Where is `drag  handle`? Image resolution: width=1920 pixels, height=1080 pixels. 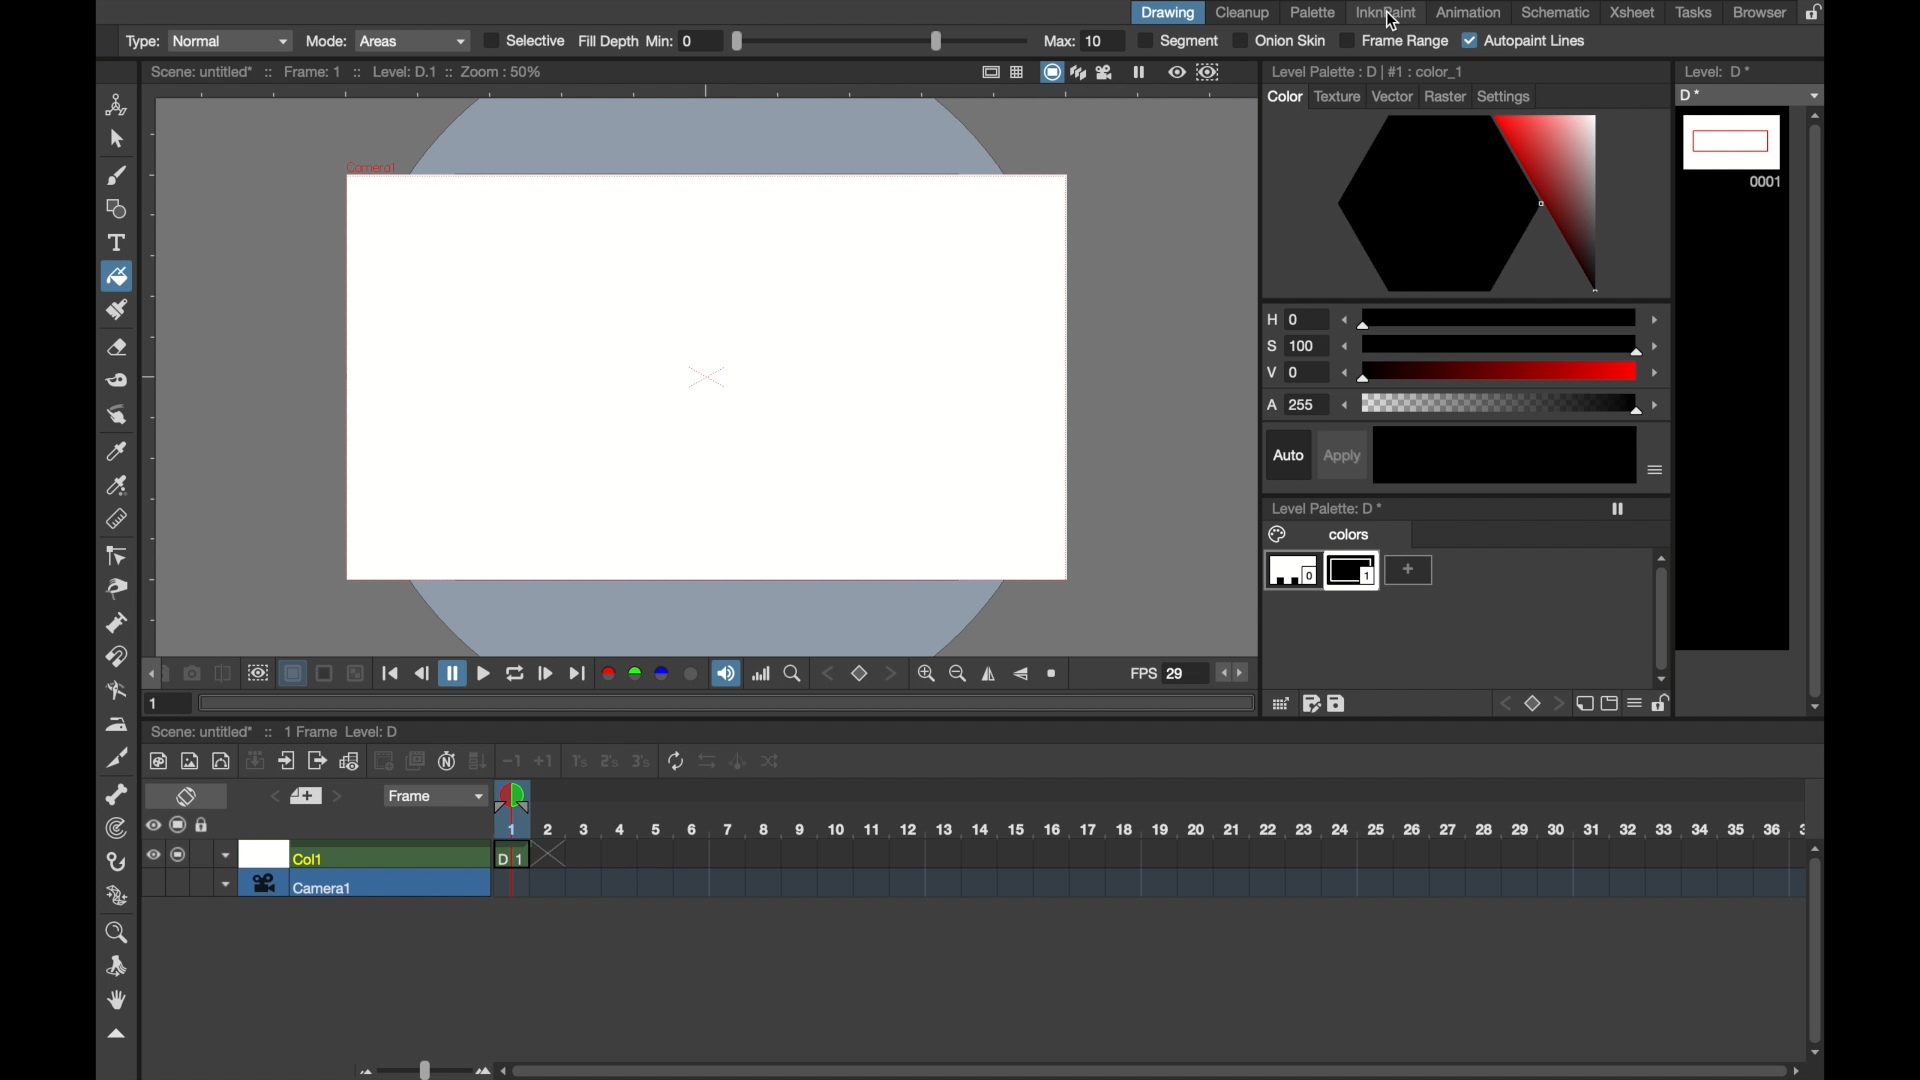 drag  handle is located at coordinates (151, 674).